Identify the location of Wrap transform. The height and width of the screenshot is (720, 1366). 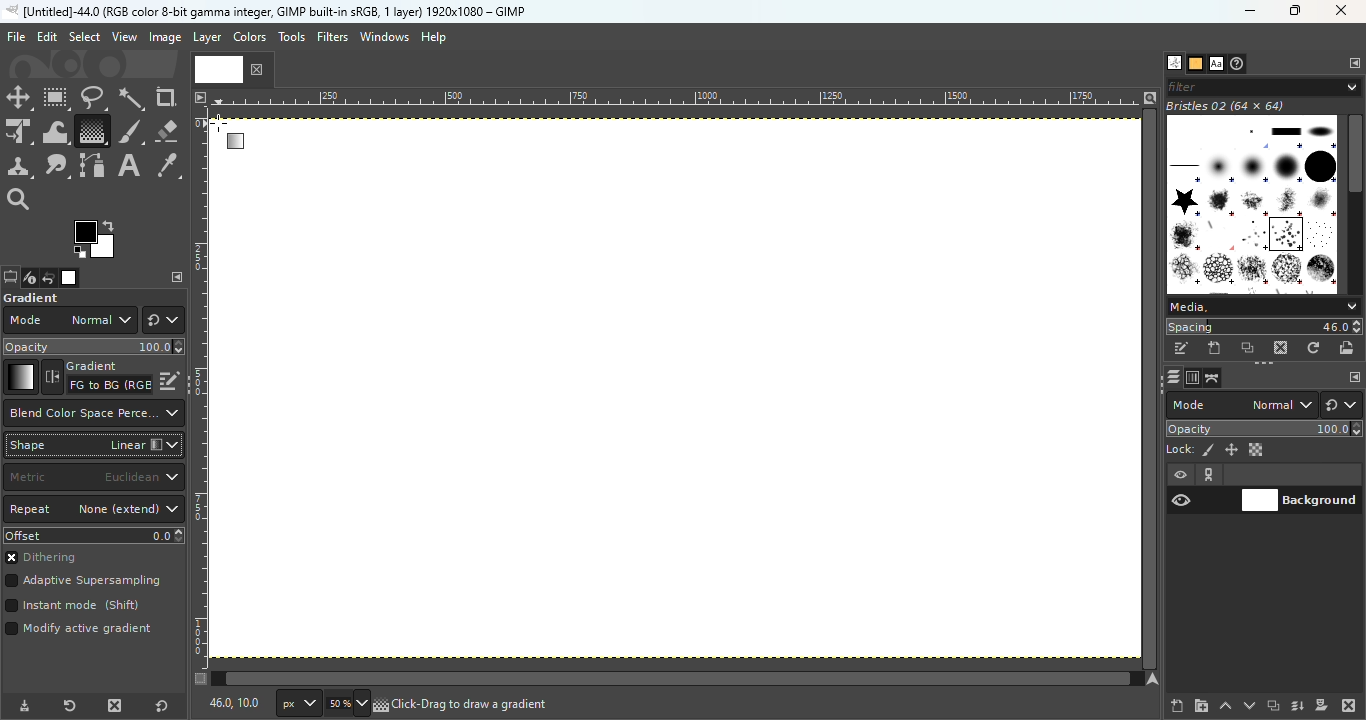
(53, 131).